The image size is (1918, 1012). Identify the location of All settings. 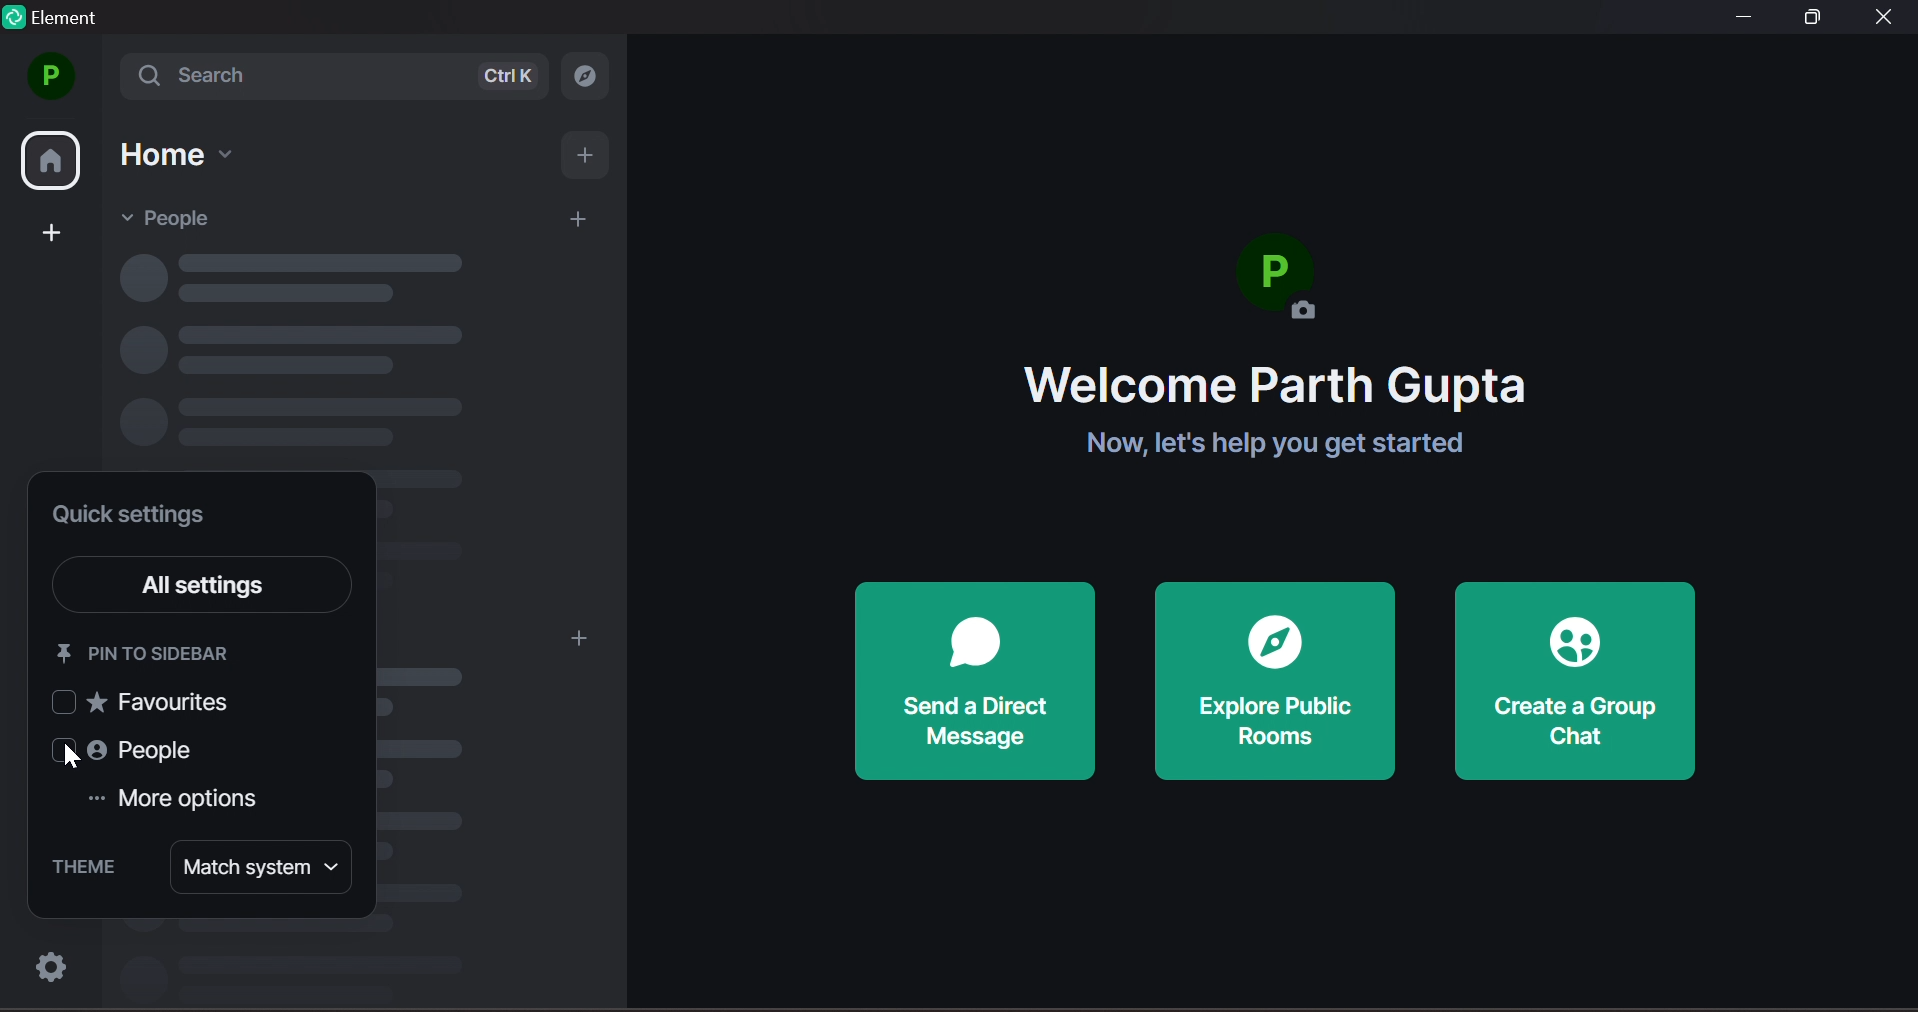
(230, 587).